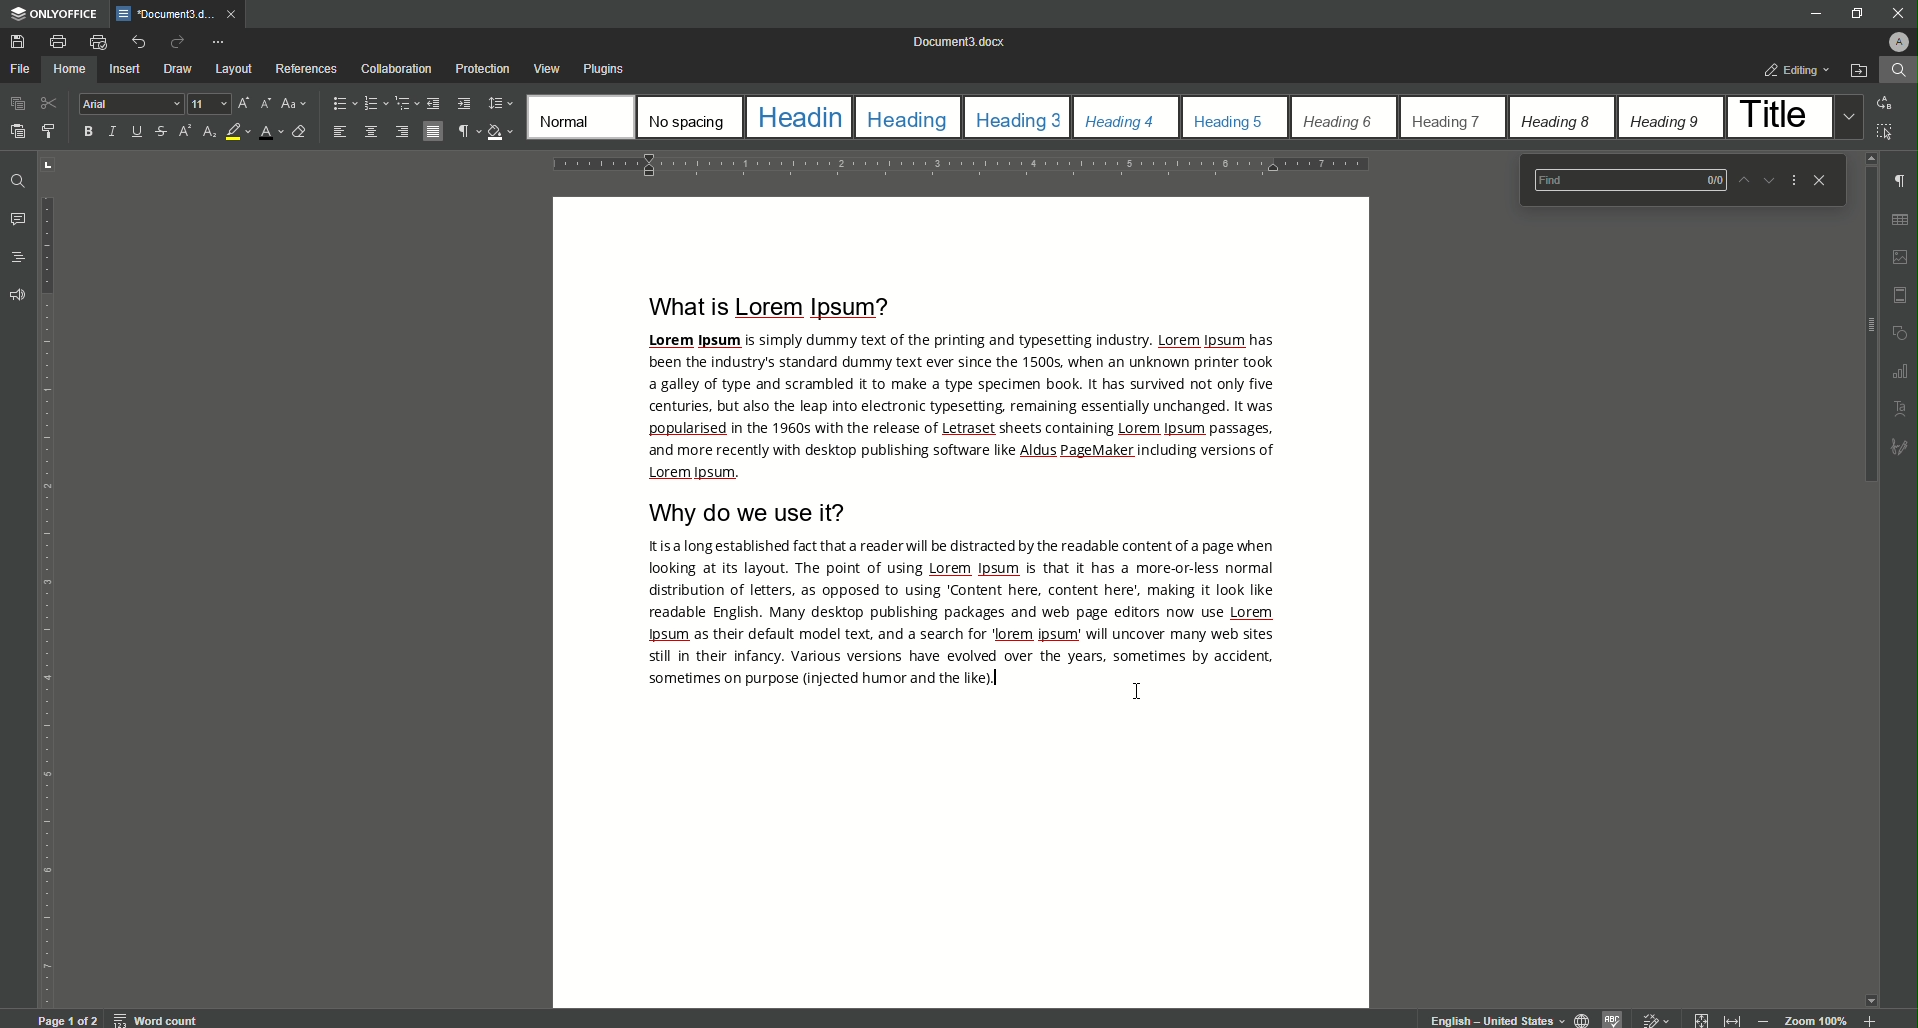 Image resolution: width=1918 pixels, height=1028 pixels. What do you see at coordinates (1904, 409) in the screenshot?
I see `Text uppercase` at bounding box center [1904, 409].